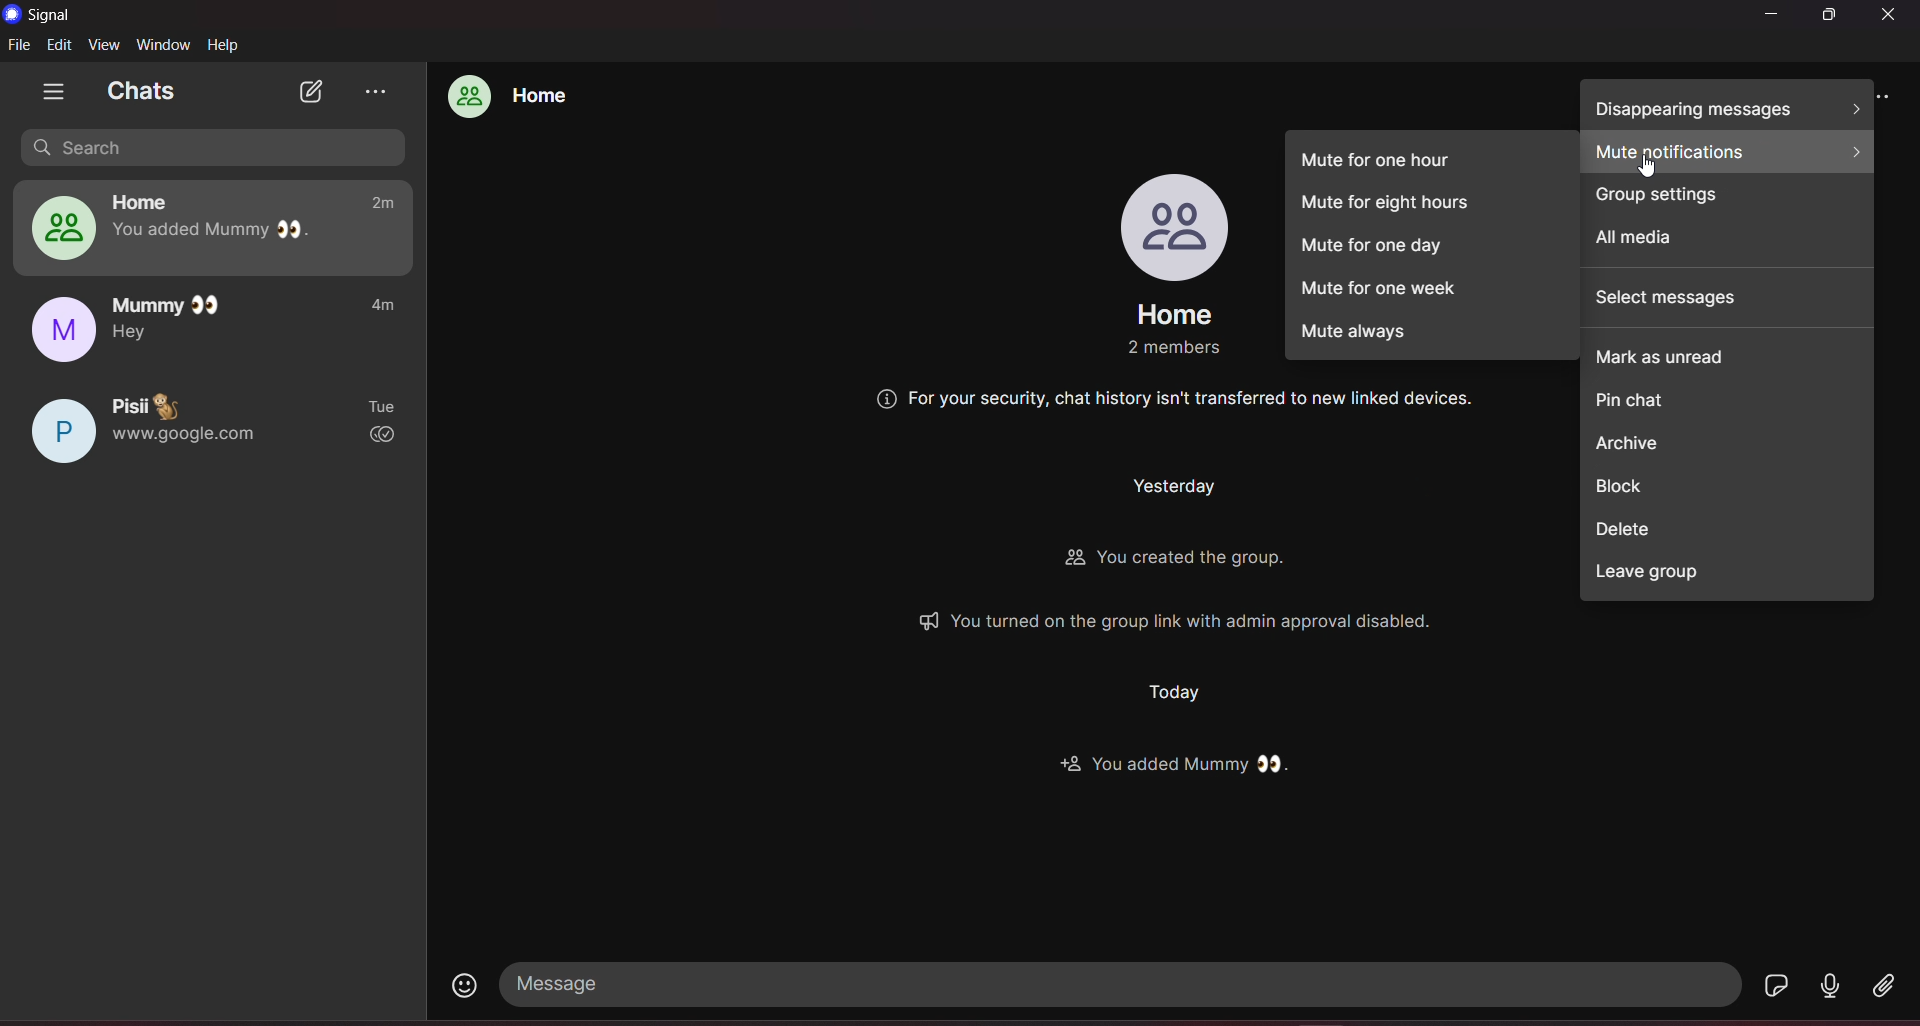  I want to click on mute always, so click(1431, 339).